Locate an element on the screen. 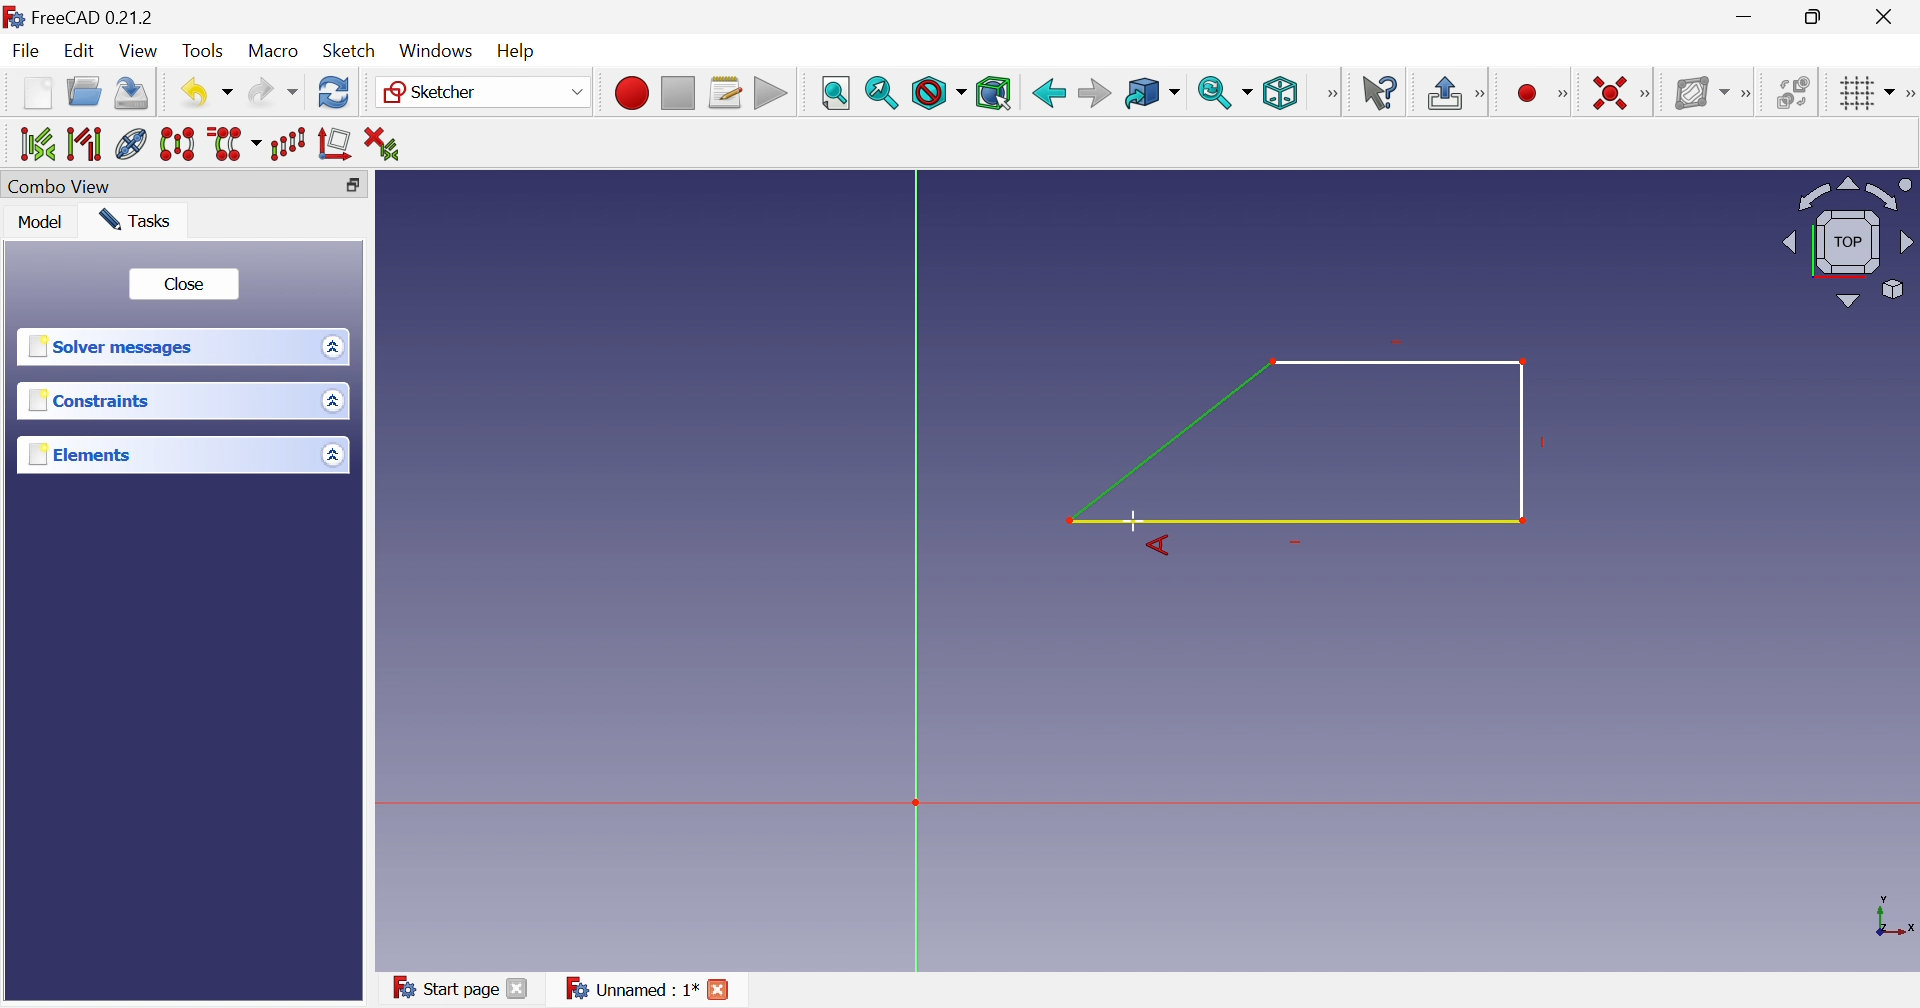 The width and height of the screenshot is (1920, 1008). Drop Down is located at coordinates (331, 454).